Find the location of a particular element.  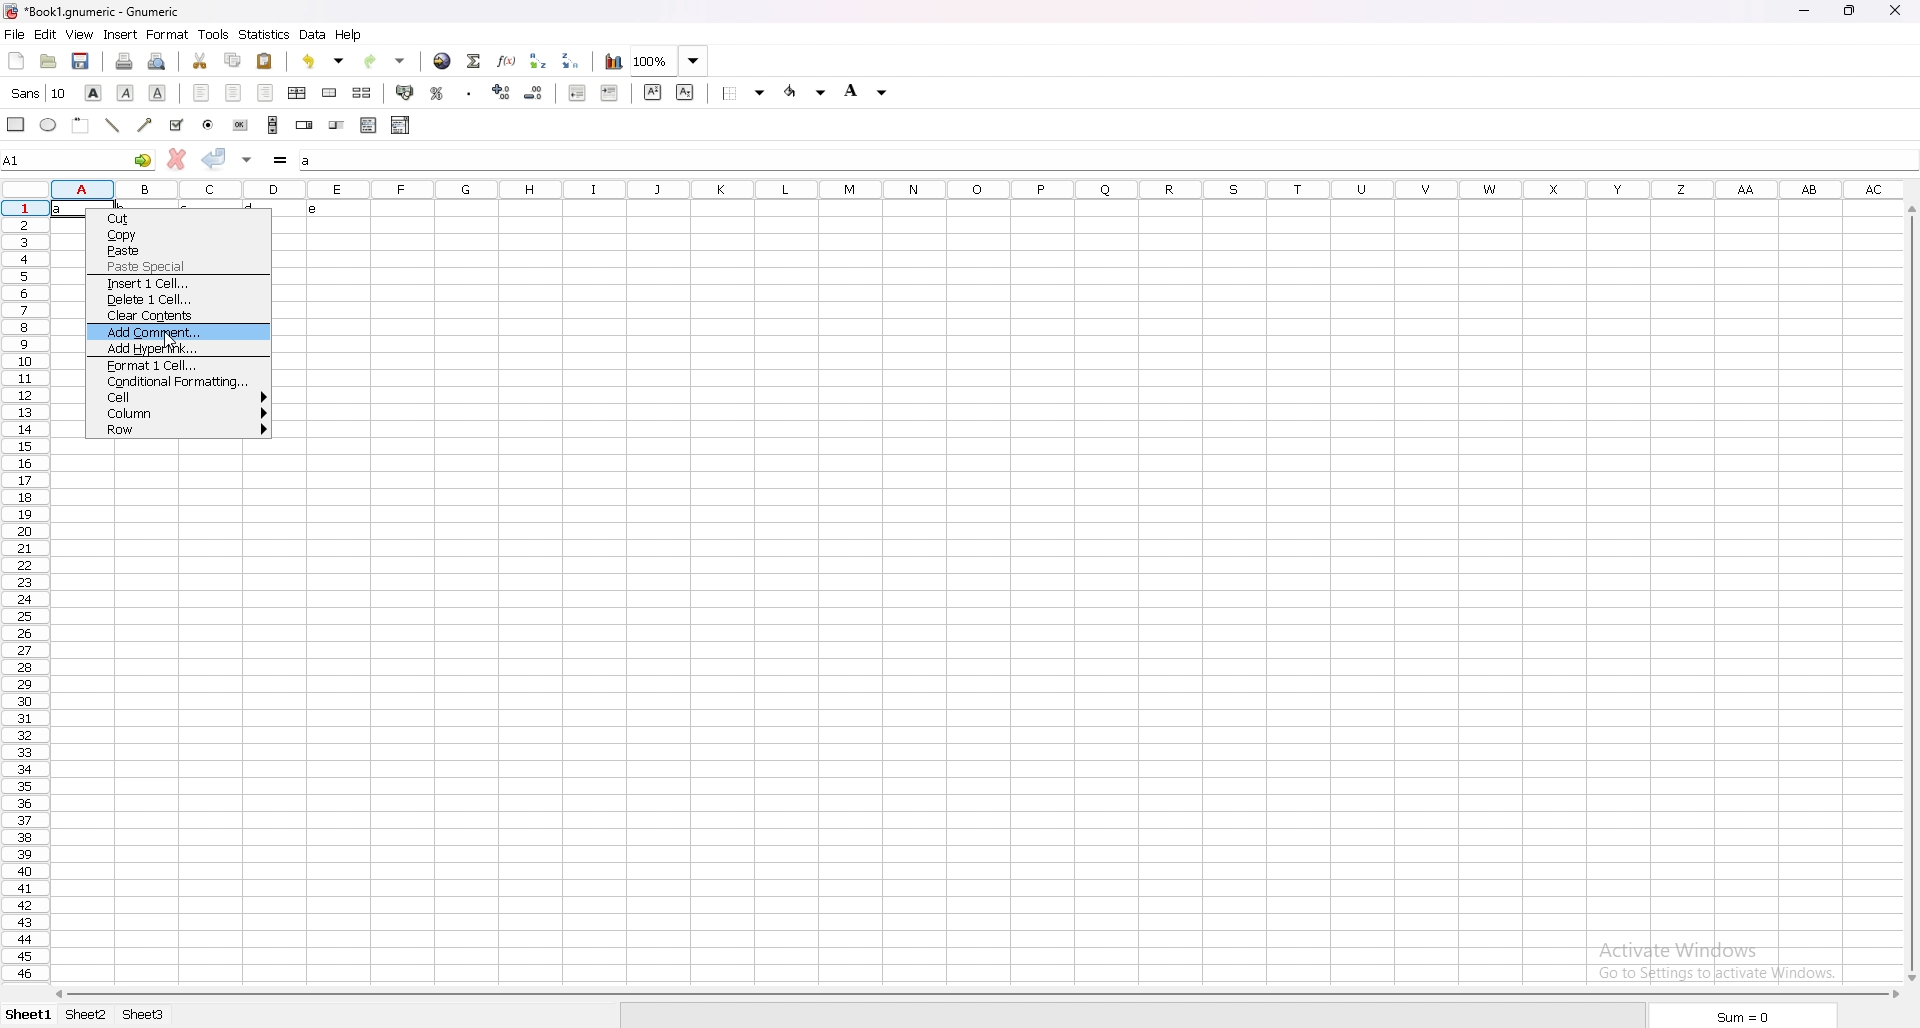

increase indent is located at coordinates (610, 93).